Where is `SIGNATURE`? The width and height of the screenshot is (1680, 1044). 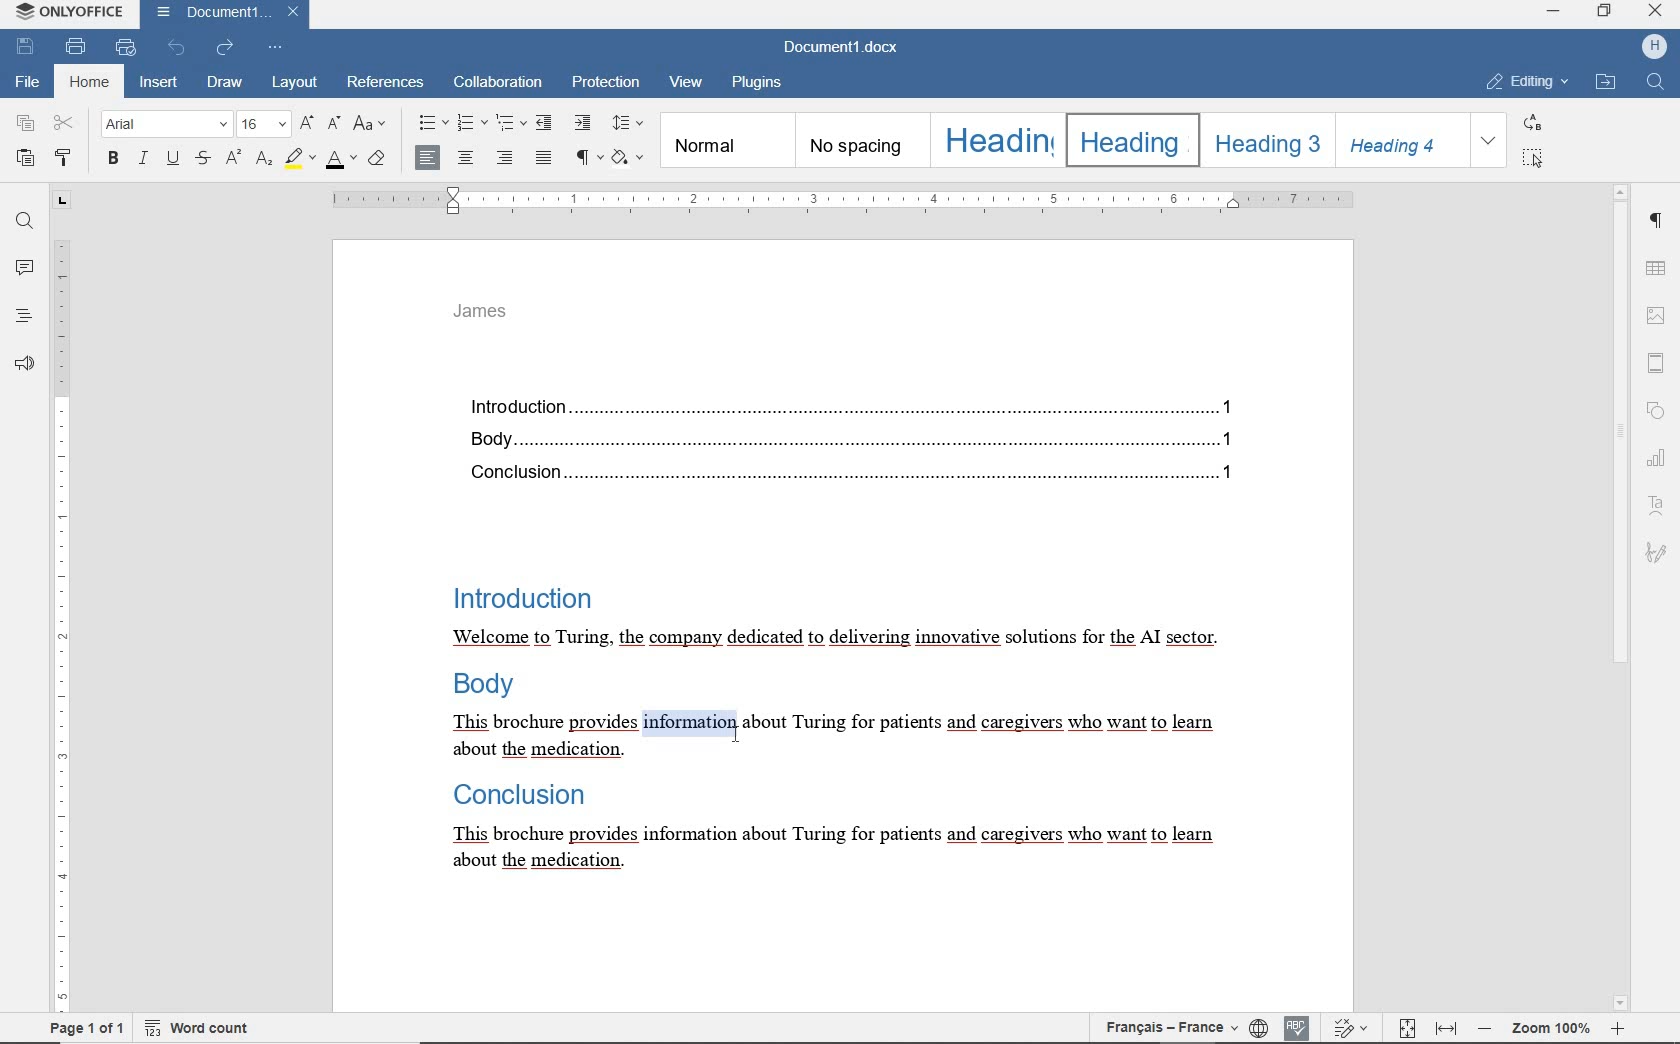 SIGNATURE is located at coordinates (1659, 556).